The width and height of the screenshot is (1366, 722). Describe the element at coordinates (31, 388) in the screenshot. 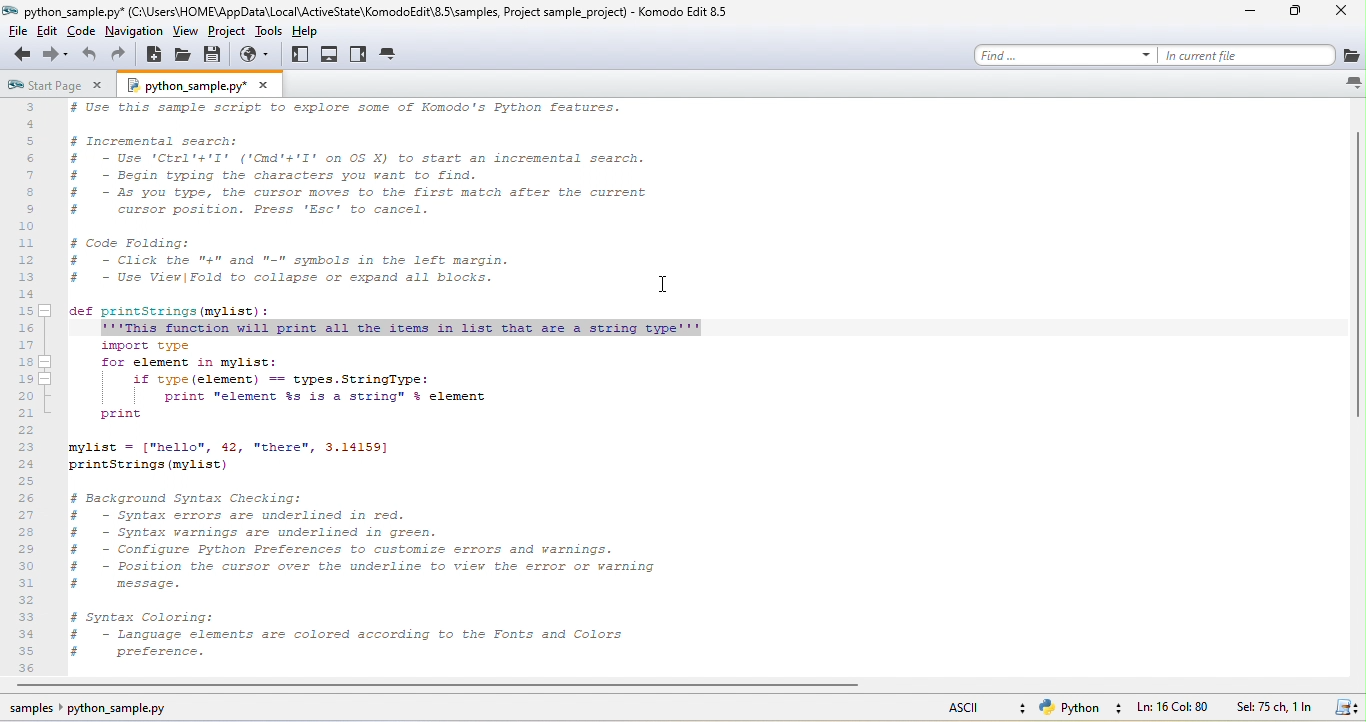

I see `line numbers` at that location.